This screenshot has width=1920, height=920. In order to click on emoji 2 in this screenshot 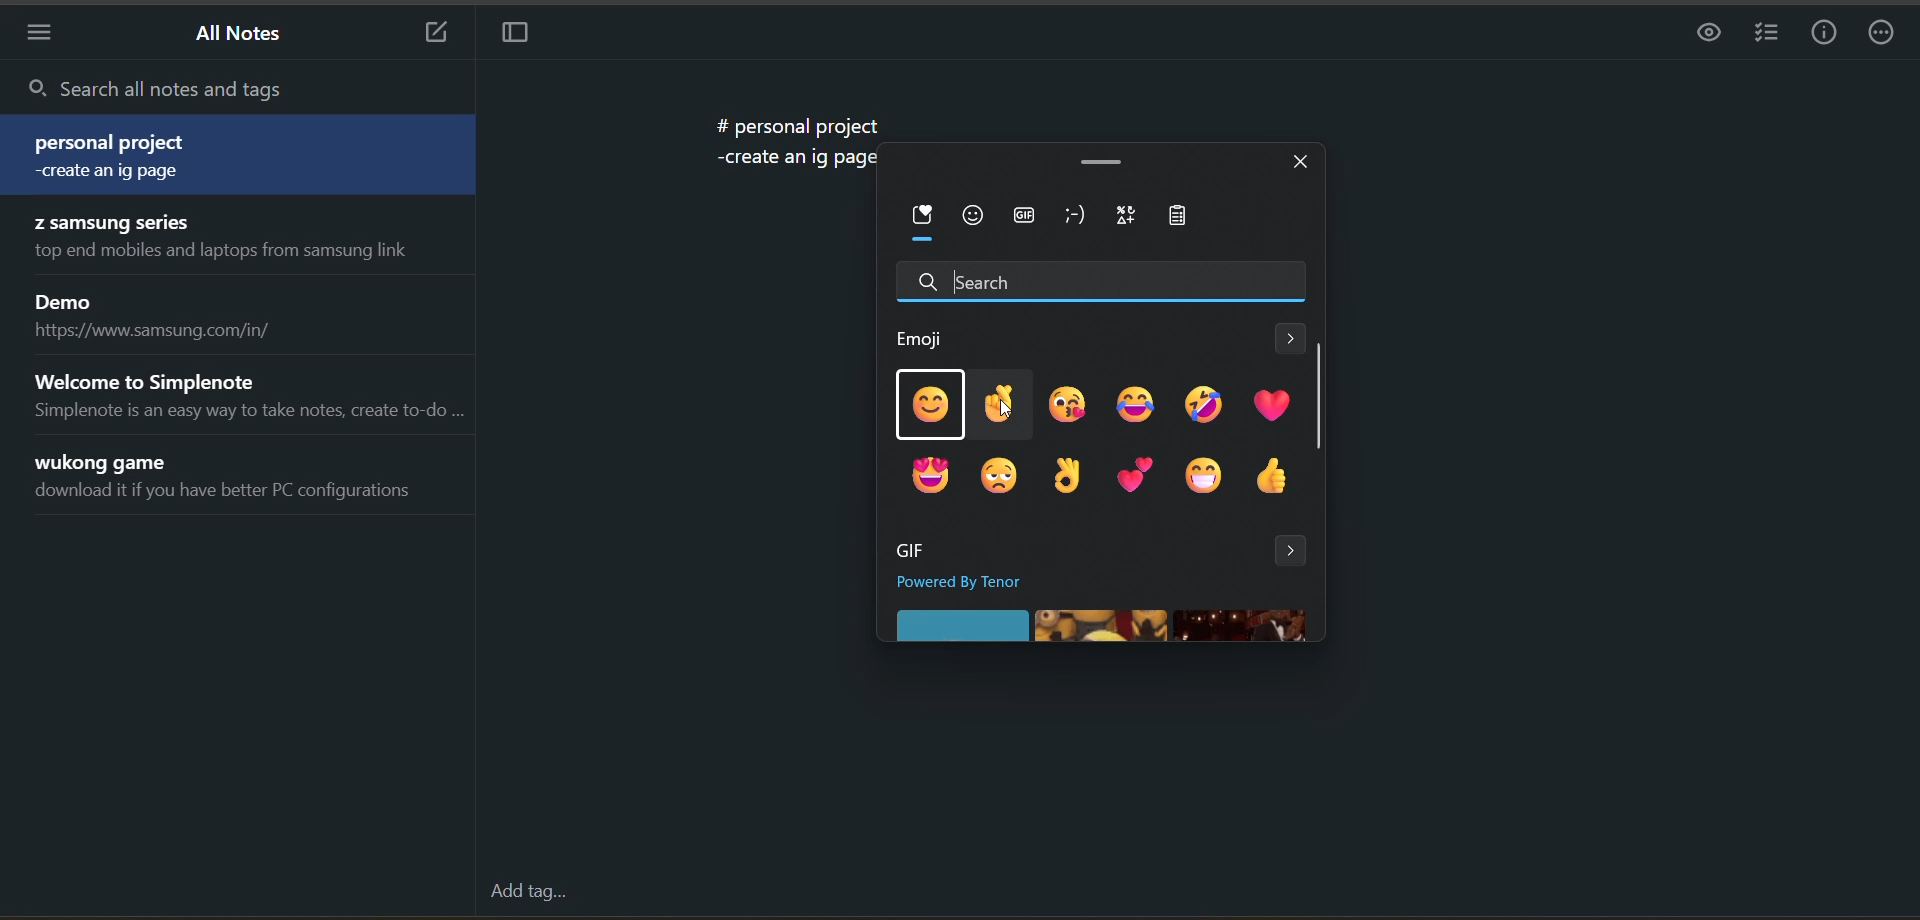, I will do `click(996, 401)`.